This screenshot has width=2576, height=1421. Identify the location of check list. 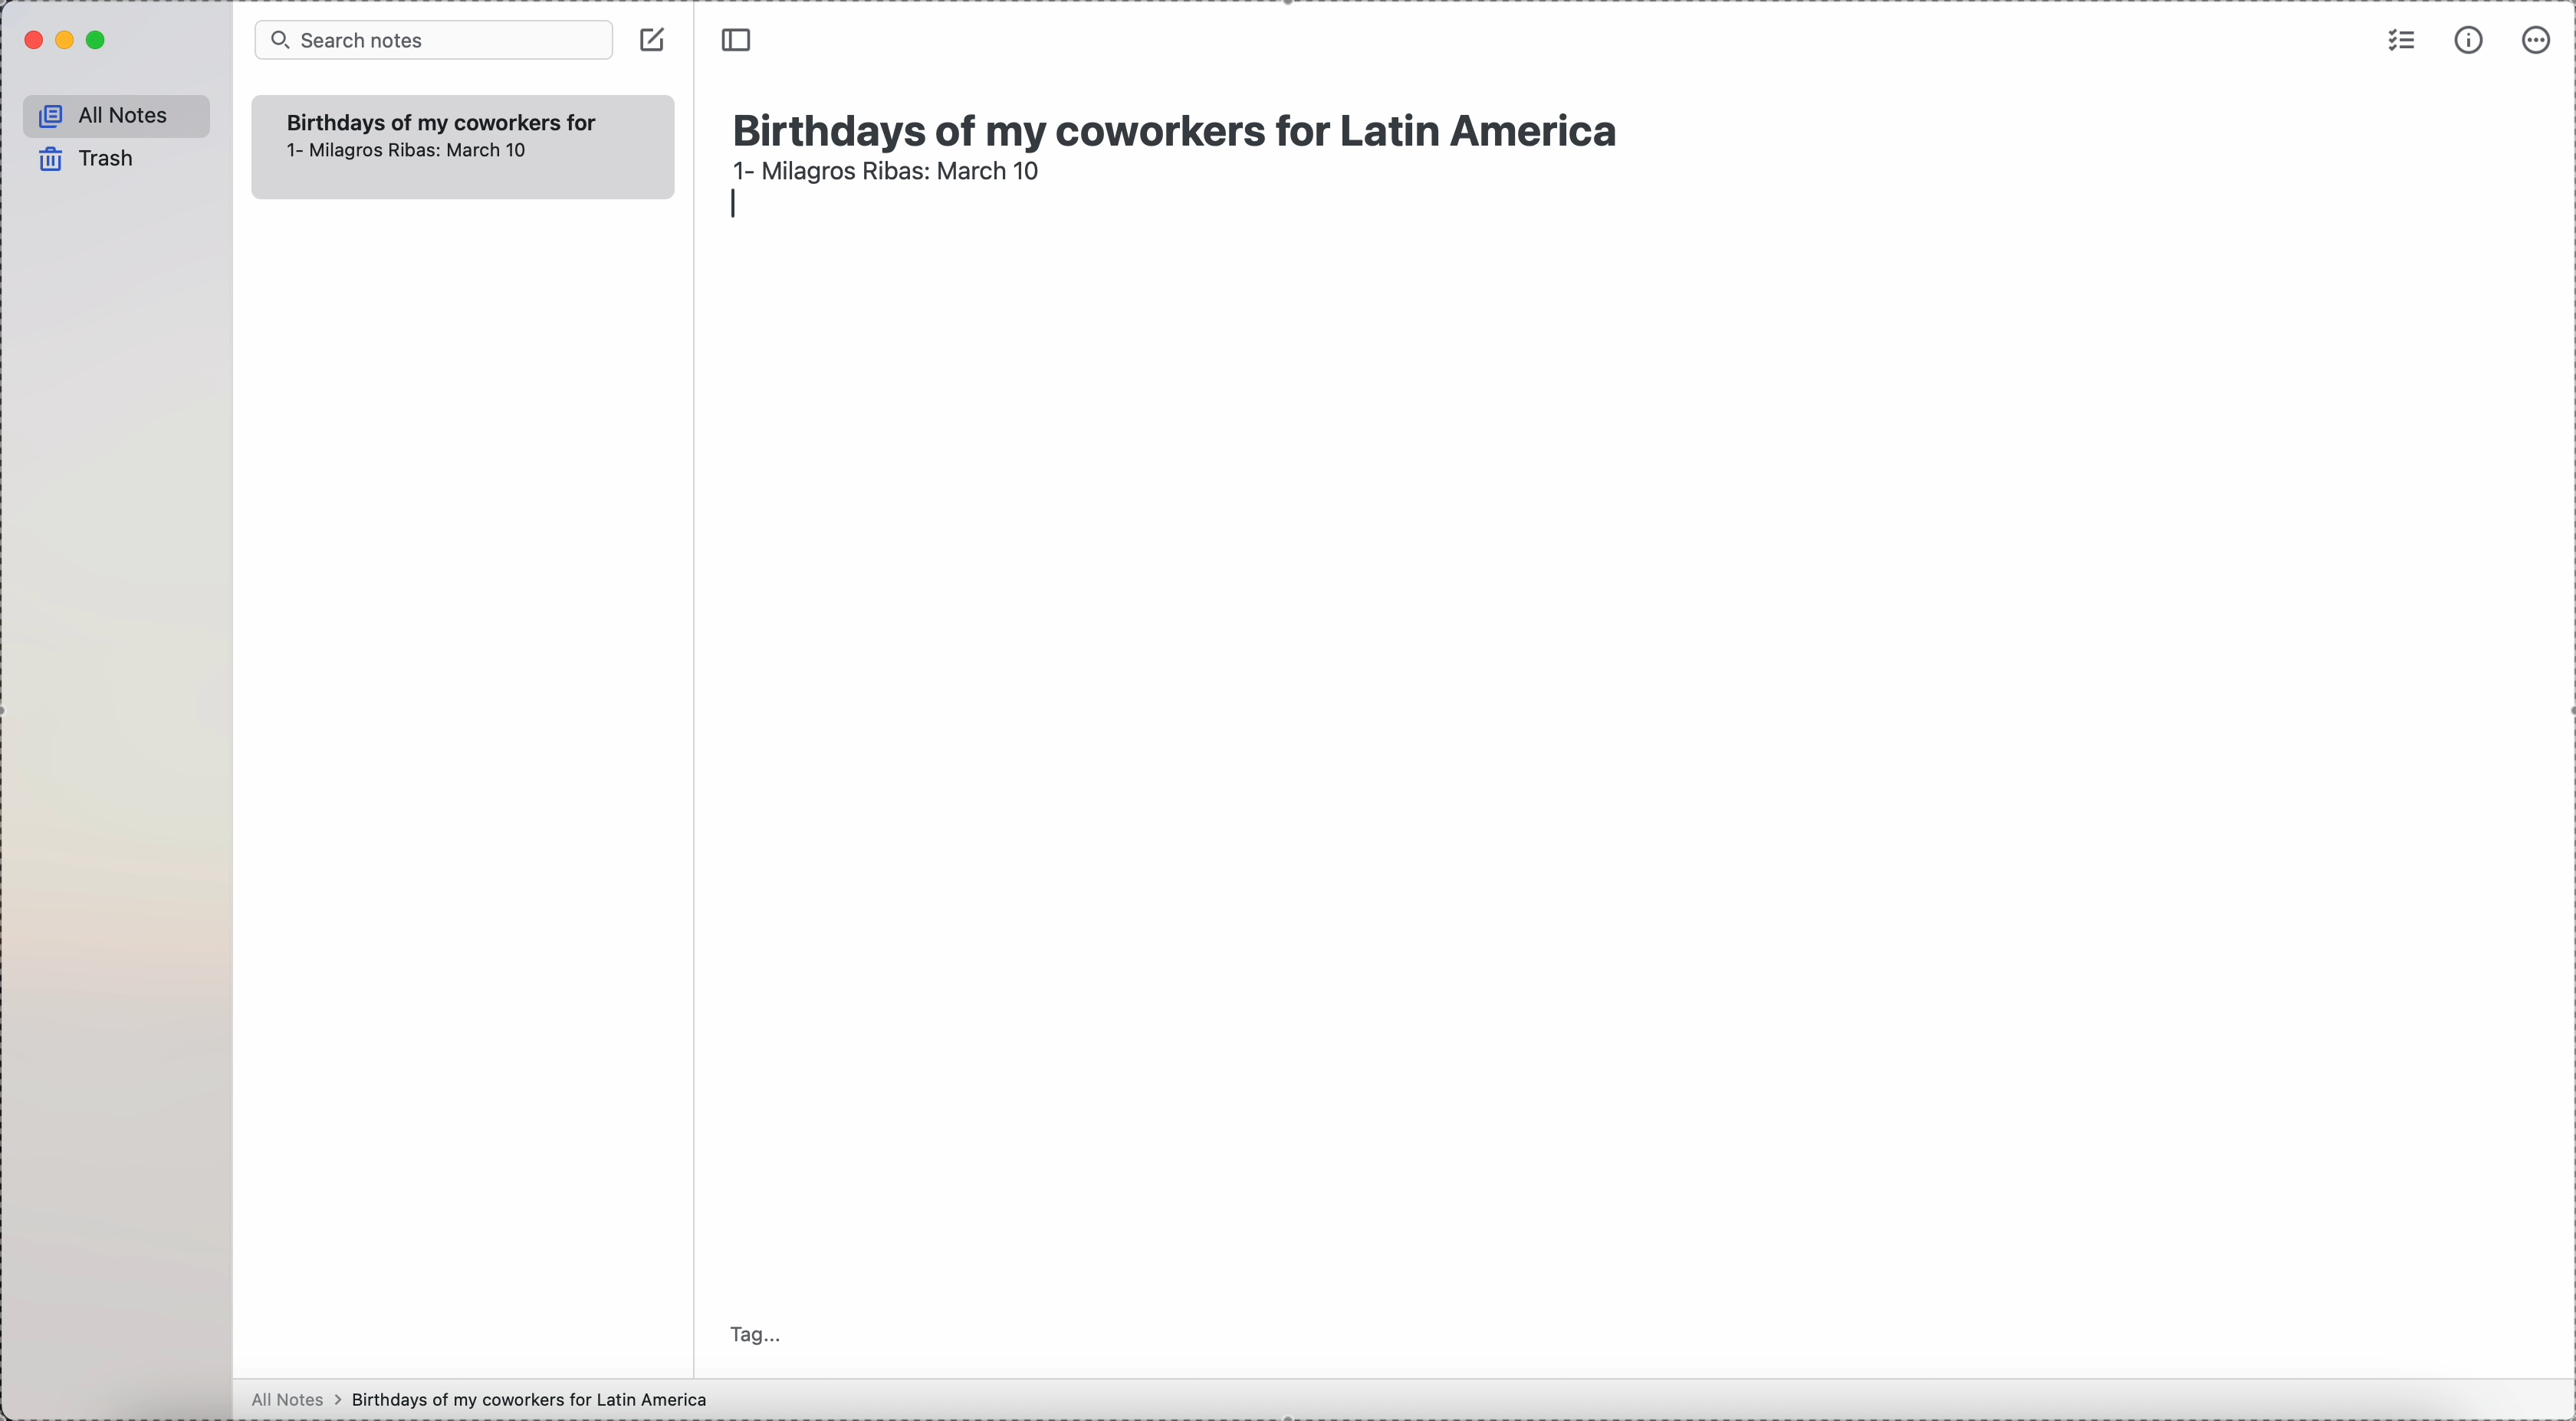
(2399, 39).